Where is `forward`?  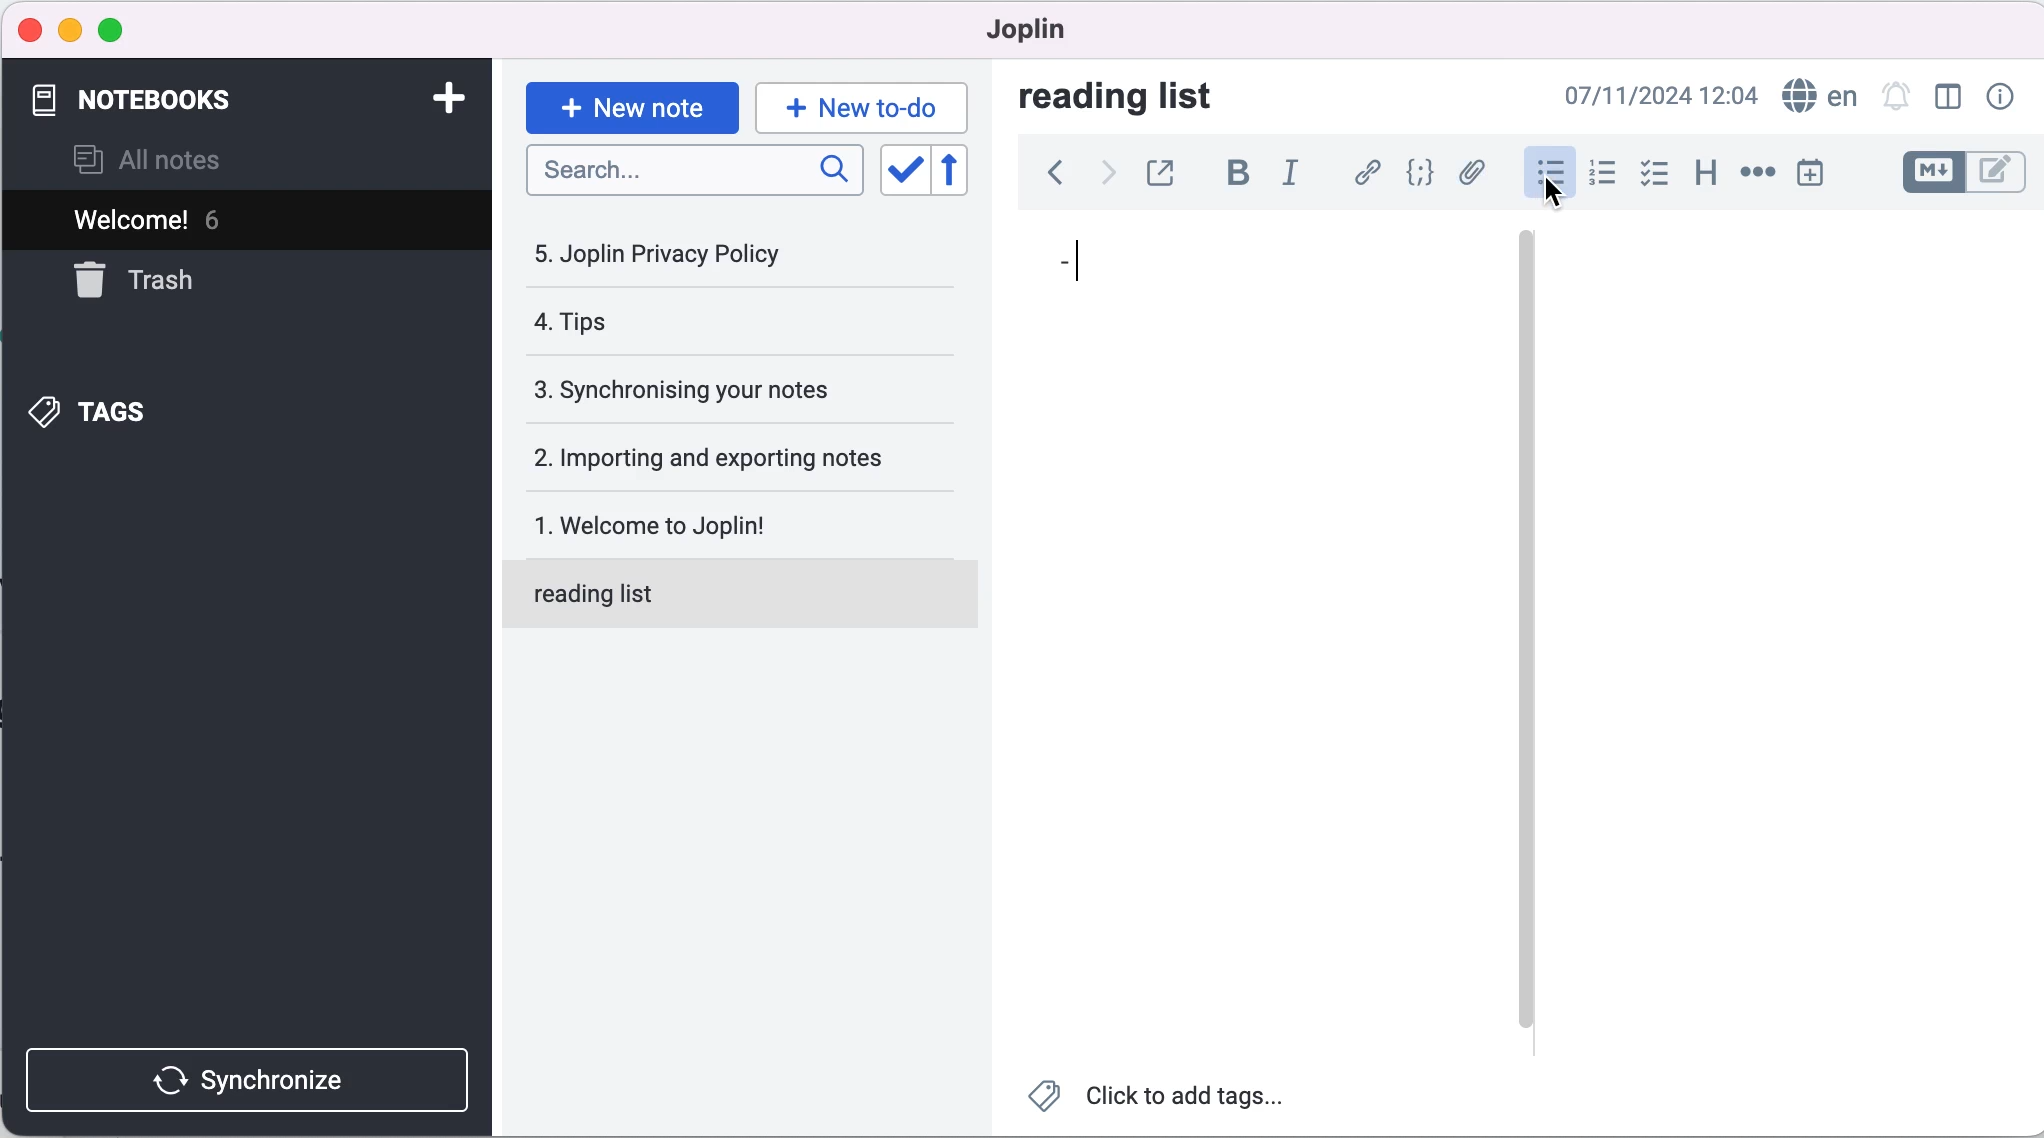 forward is located at coordinates (1109, 172).